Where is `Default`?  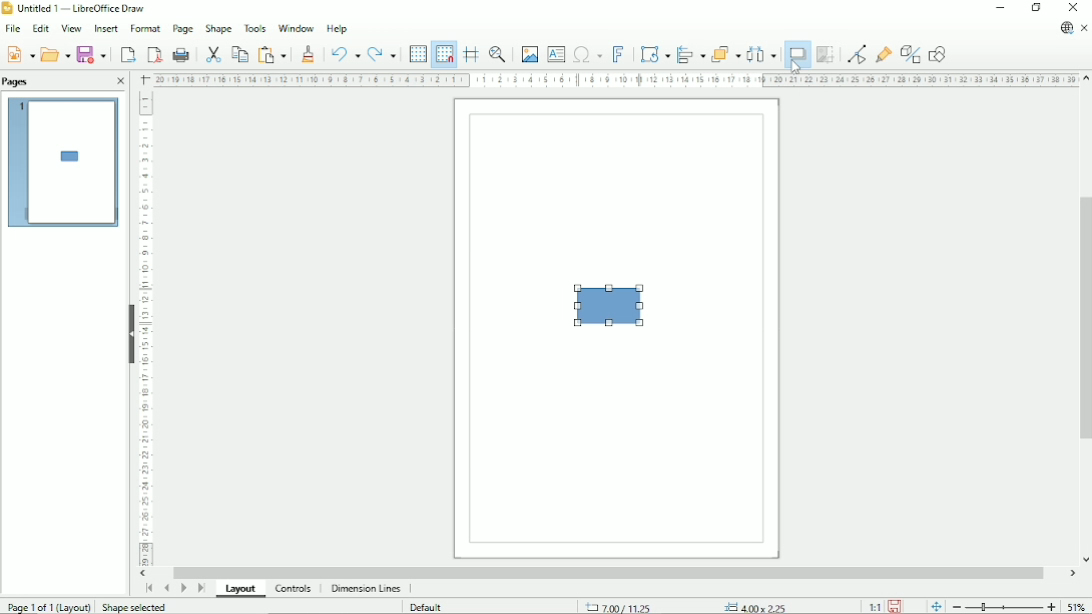 Default is located at coordinates (429, 606).